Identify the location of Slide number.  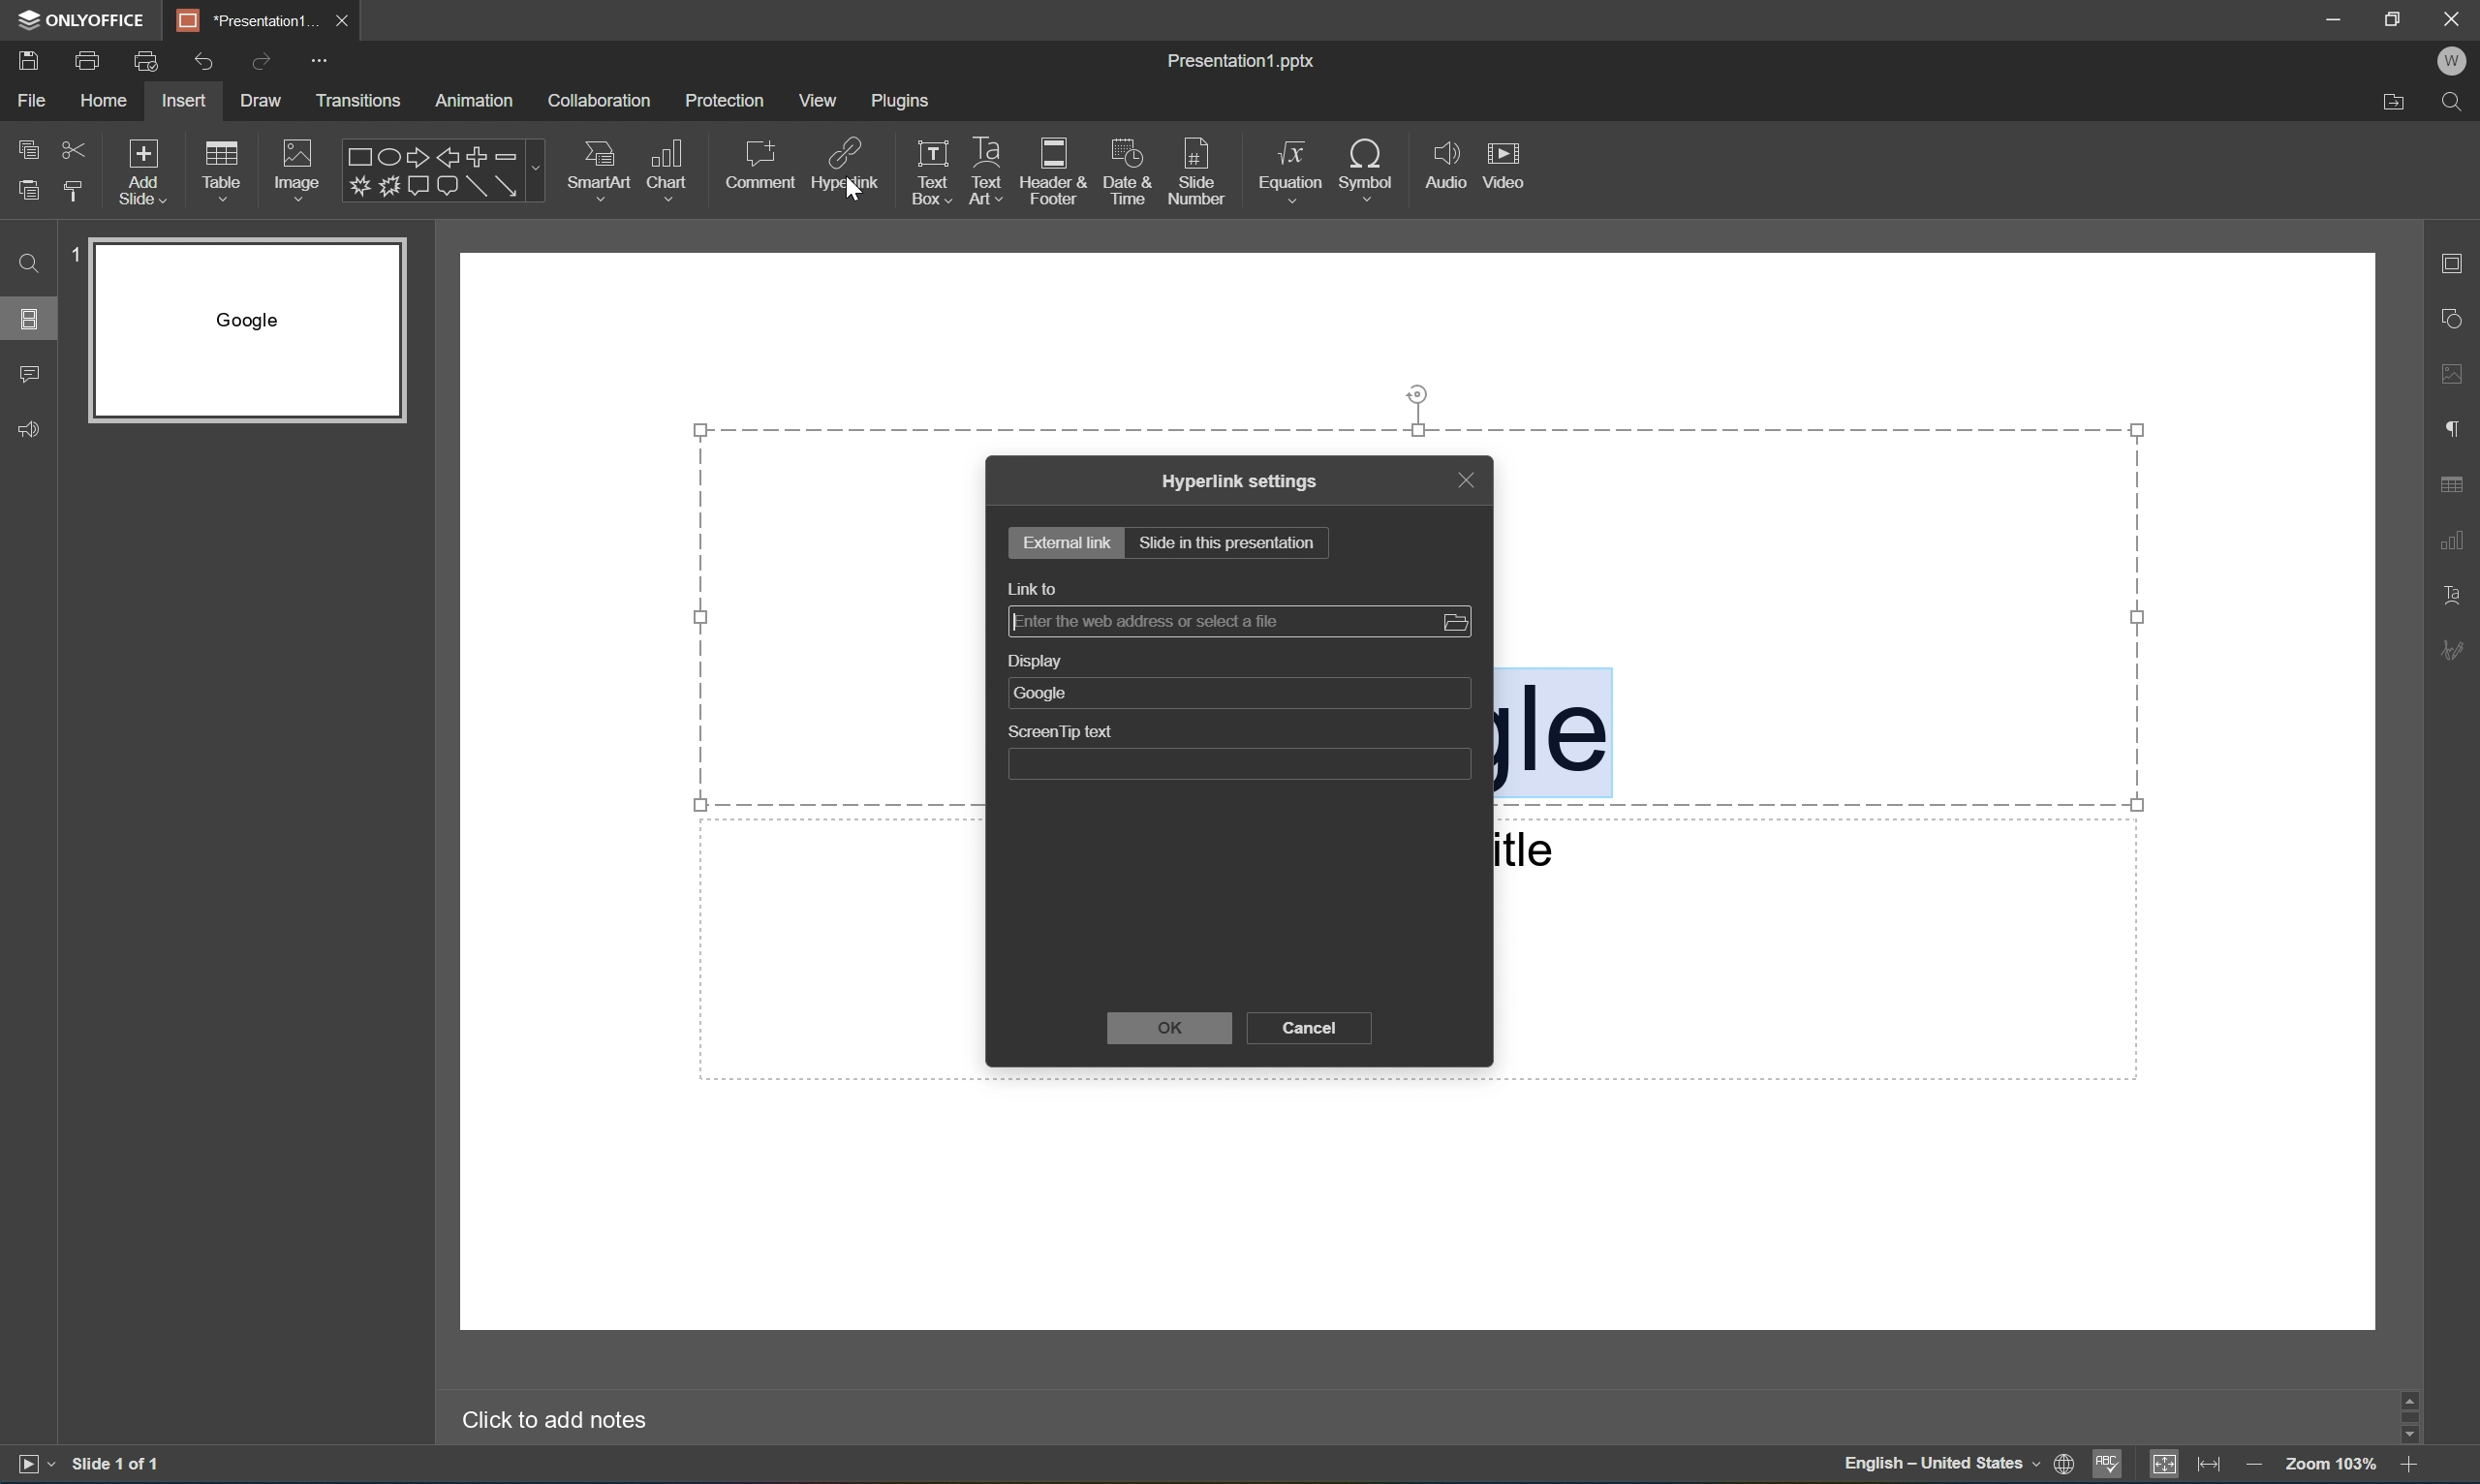
(1204, 169).